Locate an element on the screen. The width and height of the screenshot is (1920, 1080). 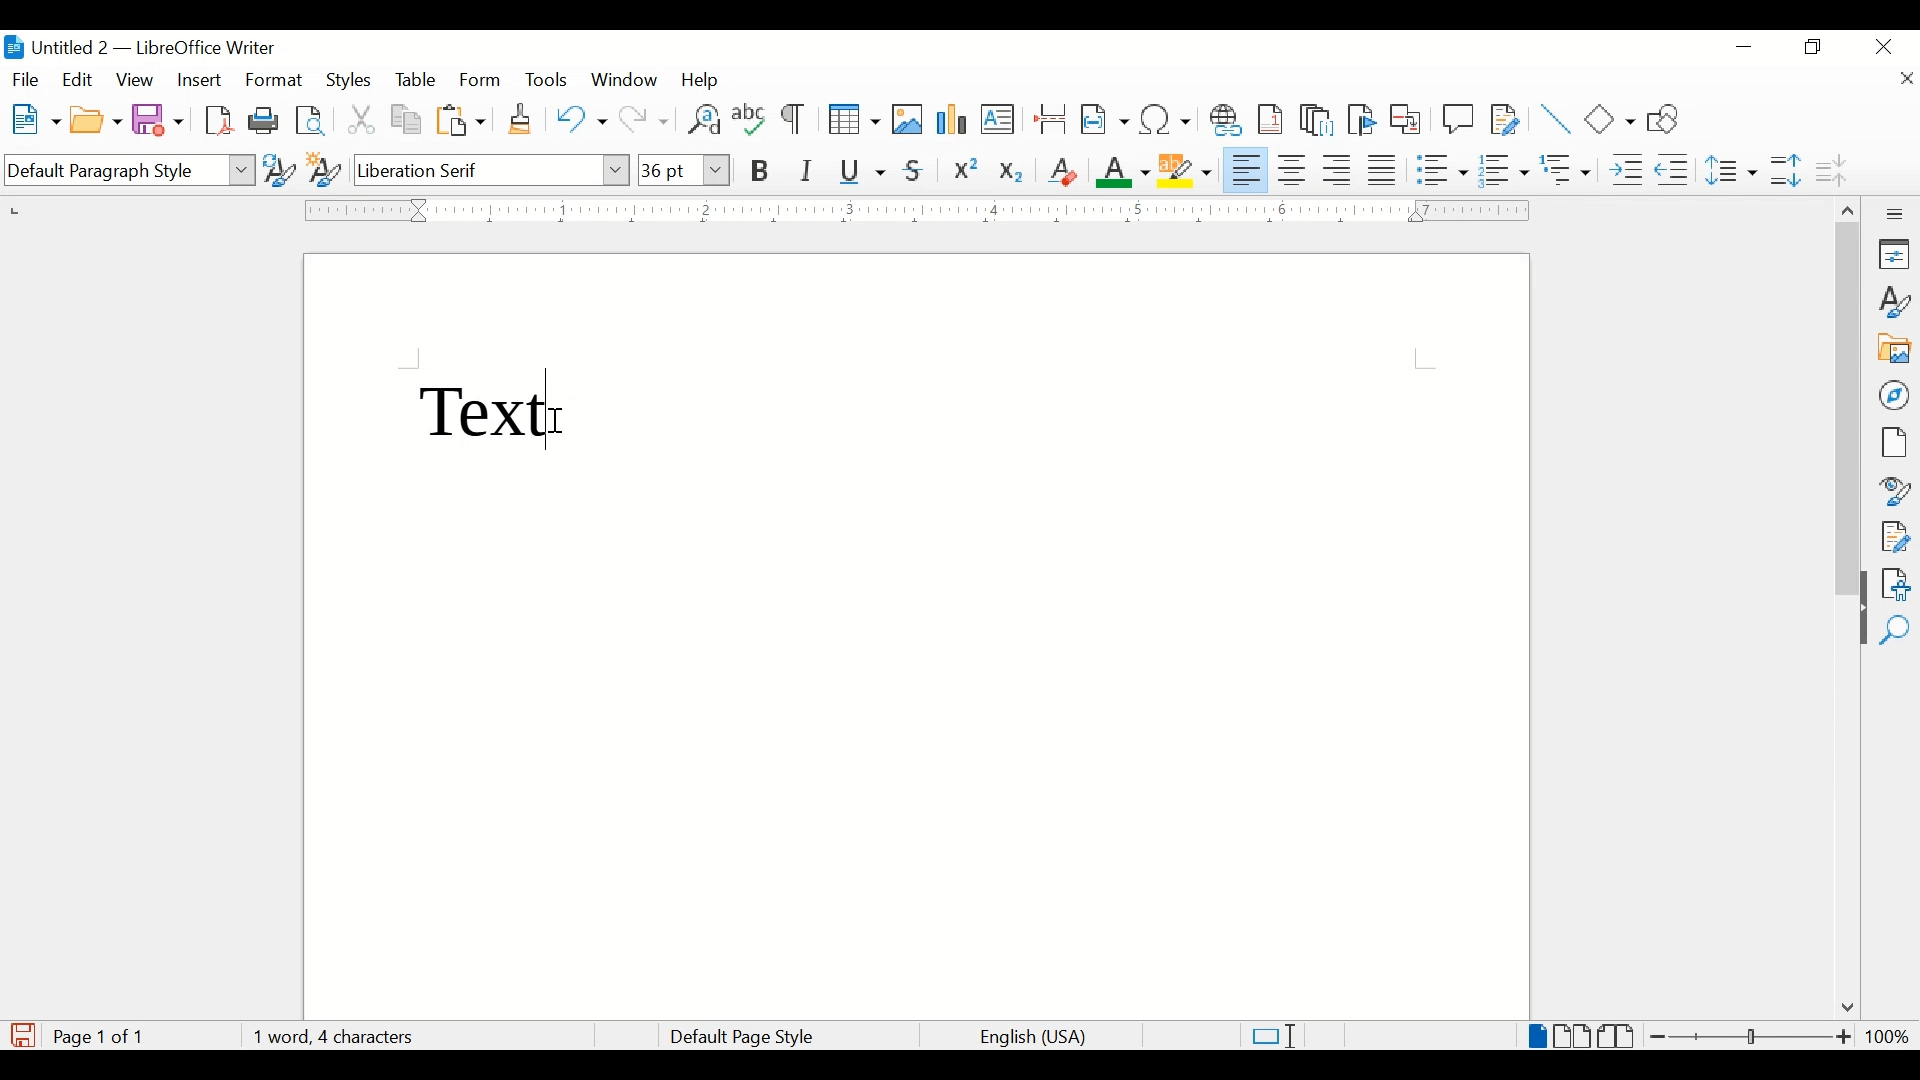
page count is located at coordinates (104, 1037).